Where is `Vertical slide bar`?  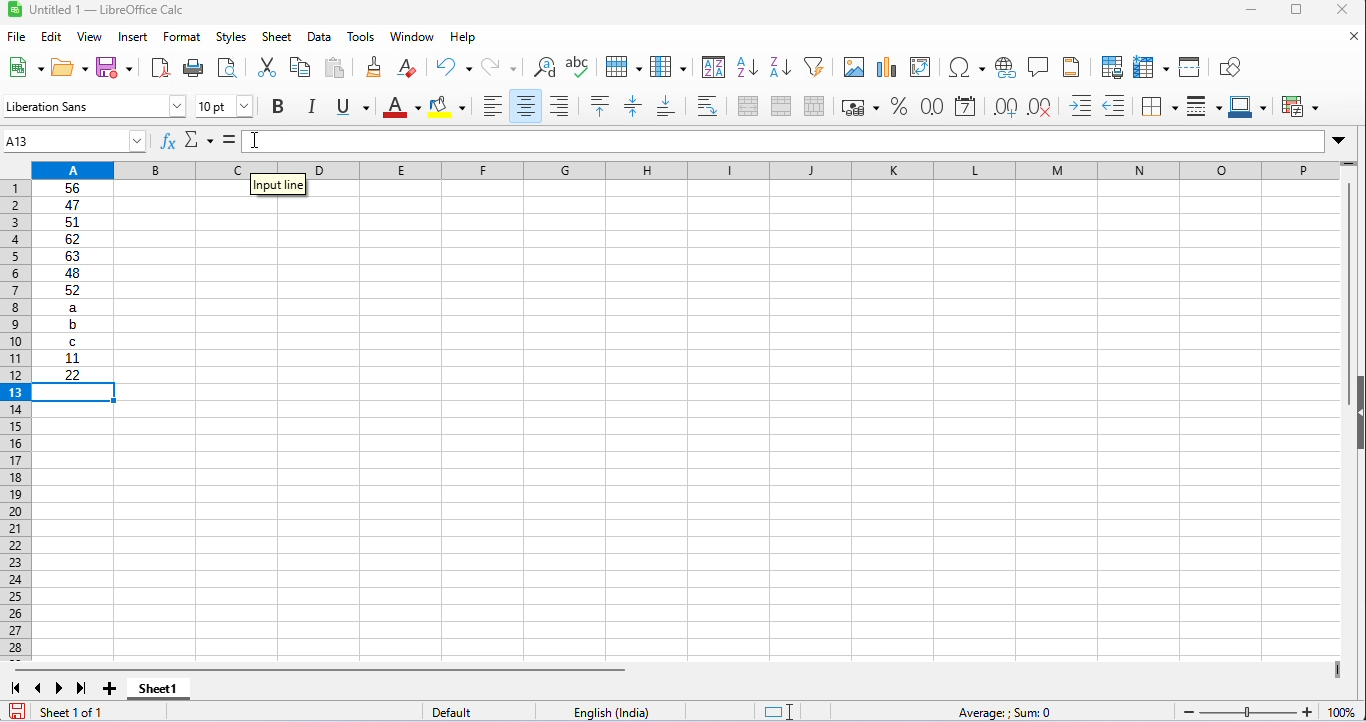 Vertical slide bar is located at coordinates (1350, 294).